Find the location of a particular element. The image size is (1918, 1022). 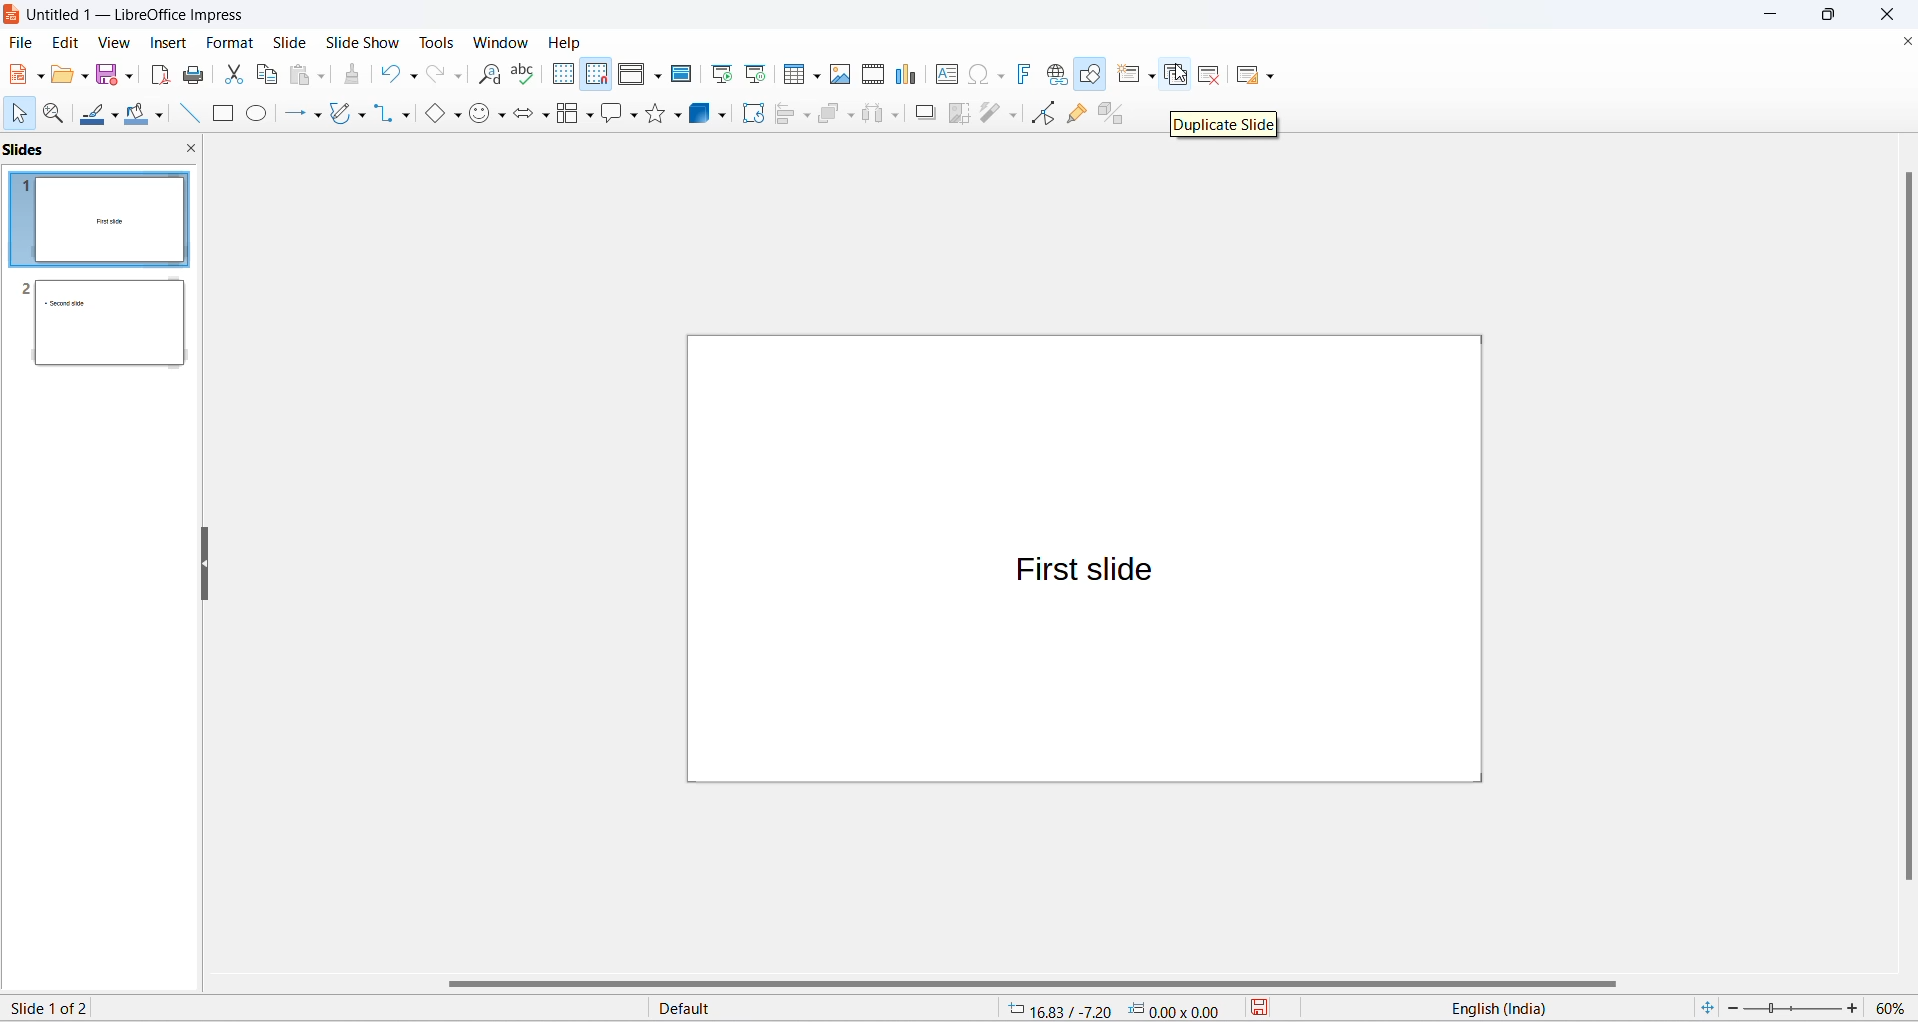

line  is located at coordinates (296, 115).